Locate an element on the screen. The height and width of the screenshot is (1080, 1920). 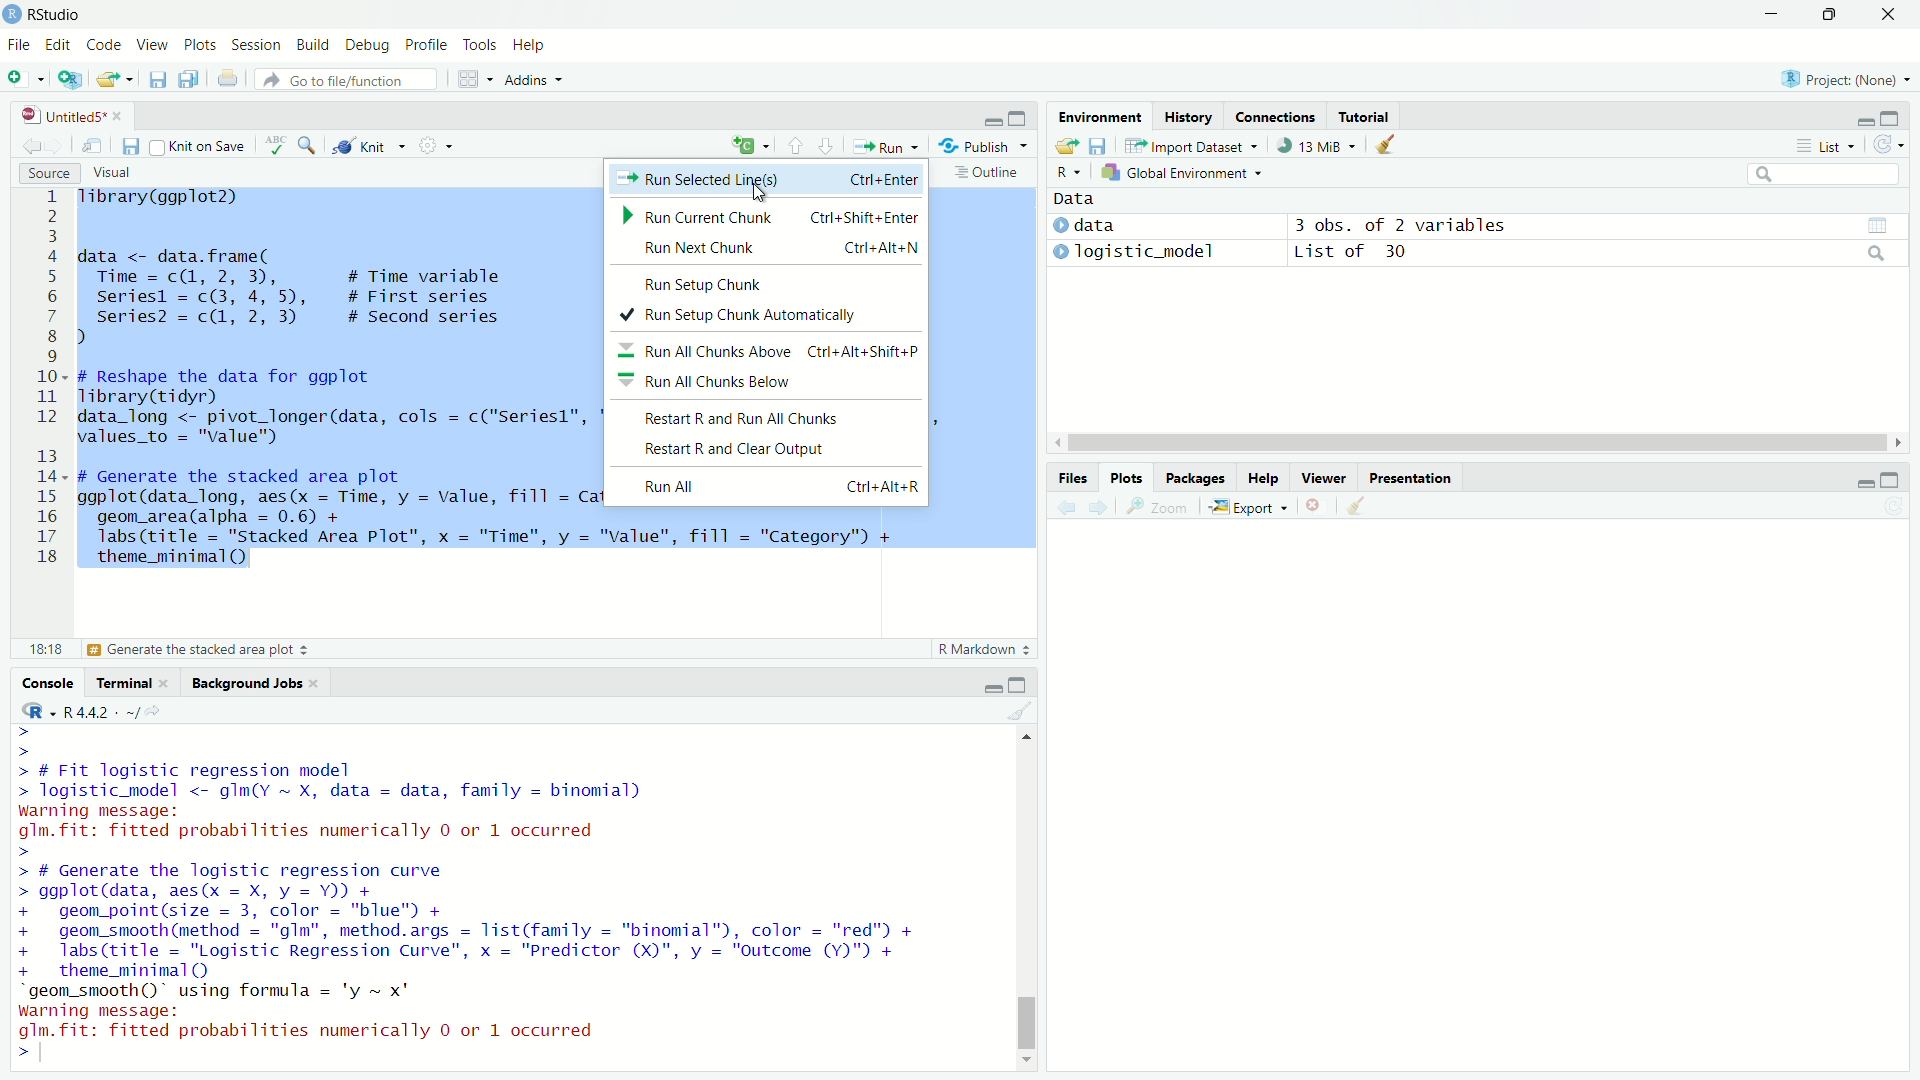
History is located at coordinates (1186, 114).